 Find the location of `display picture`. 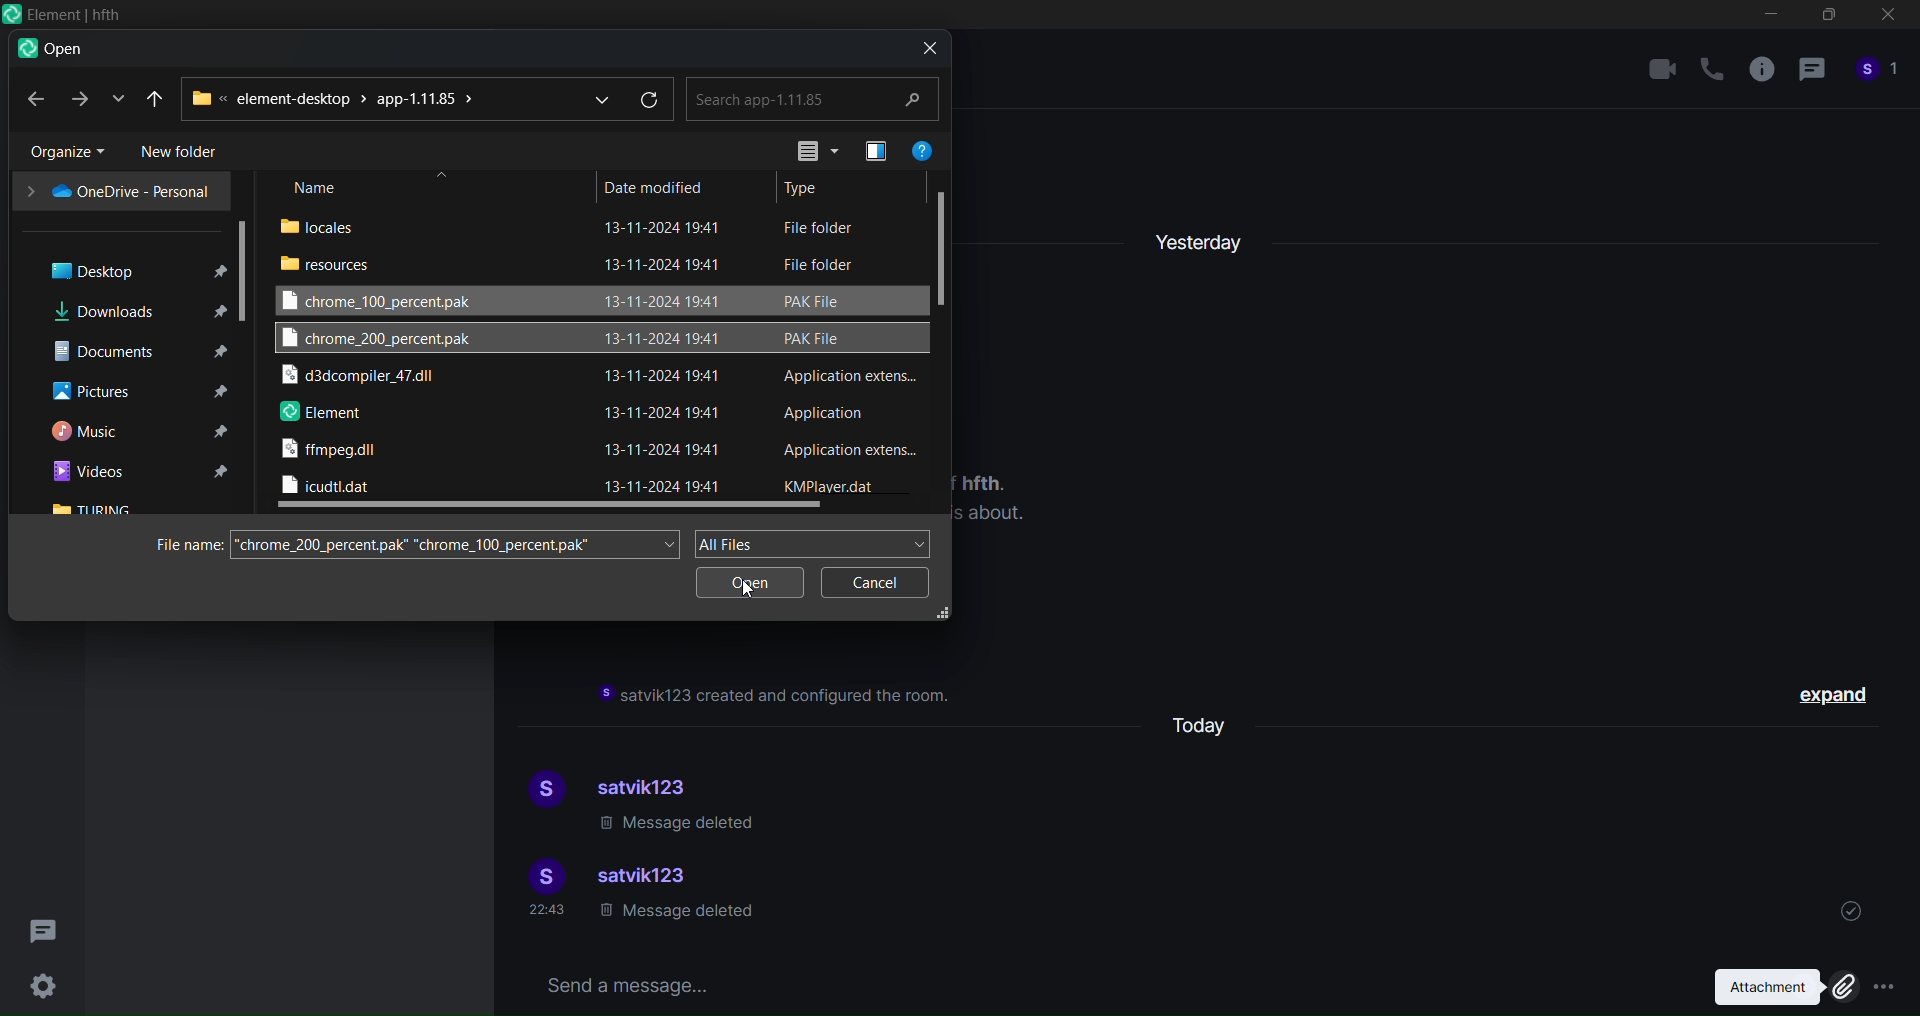

display picture is located at coordinates (541, 791).